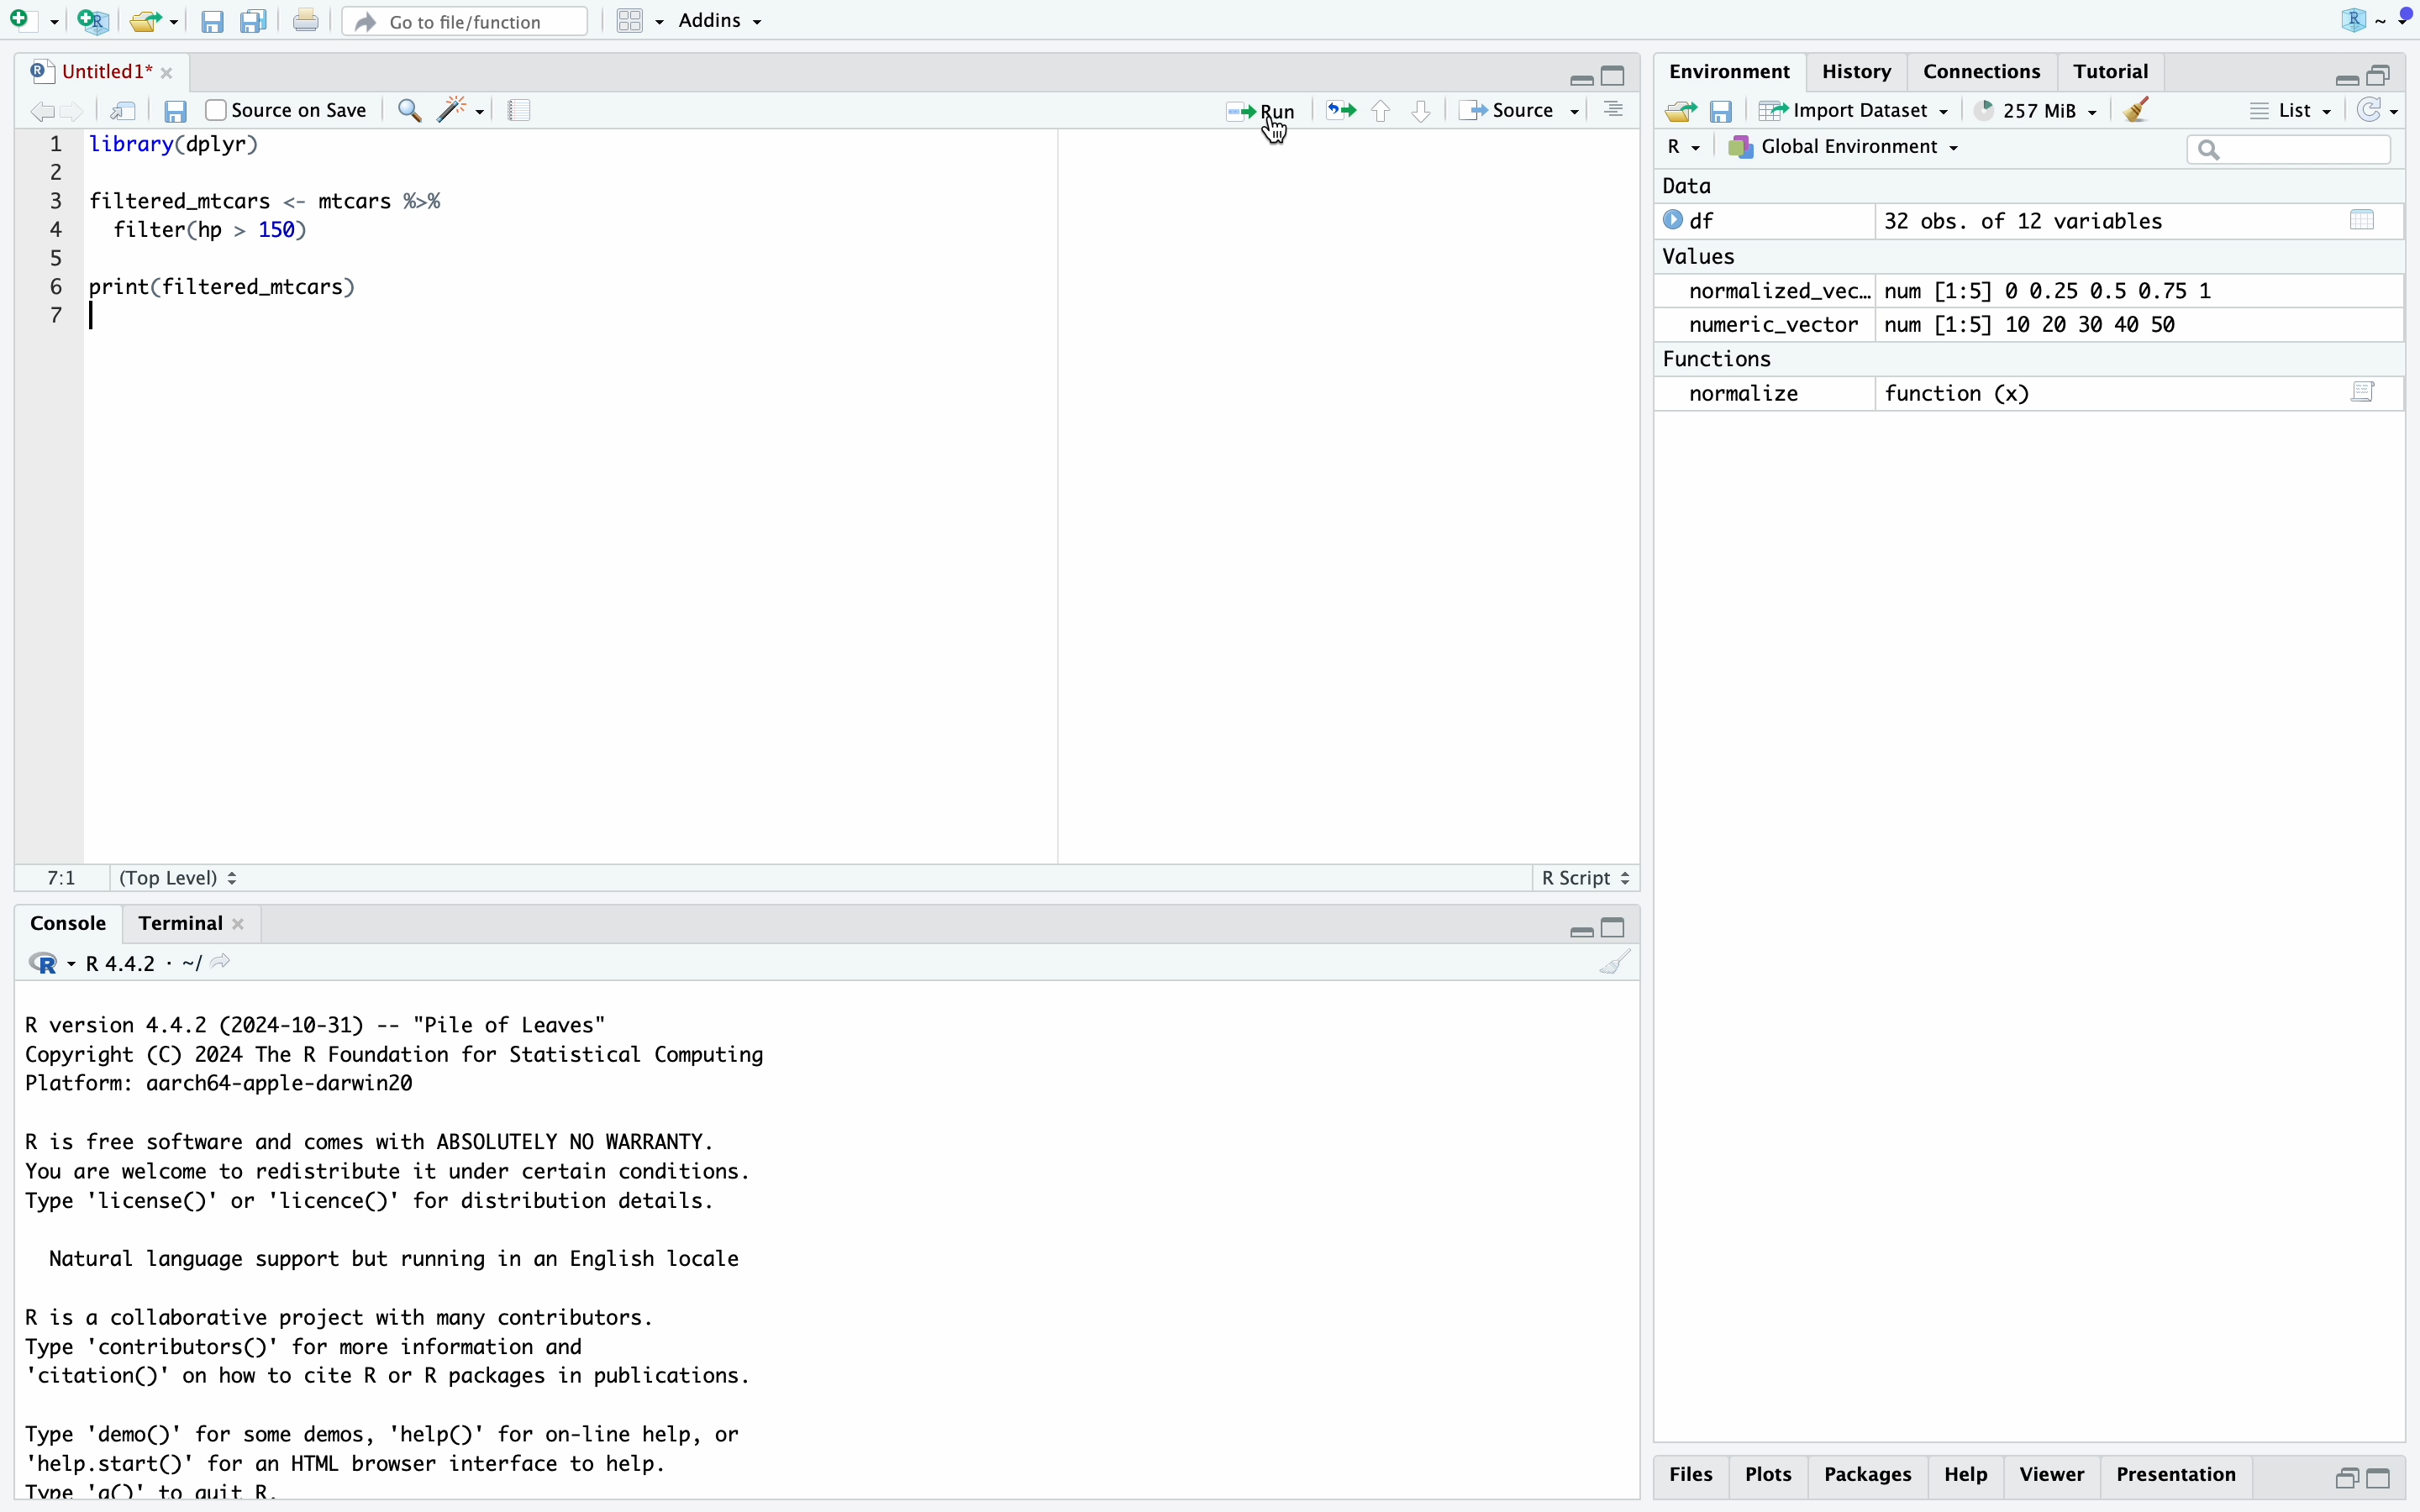  I want to click on 1:1, so click(67, 879).